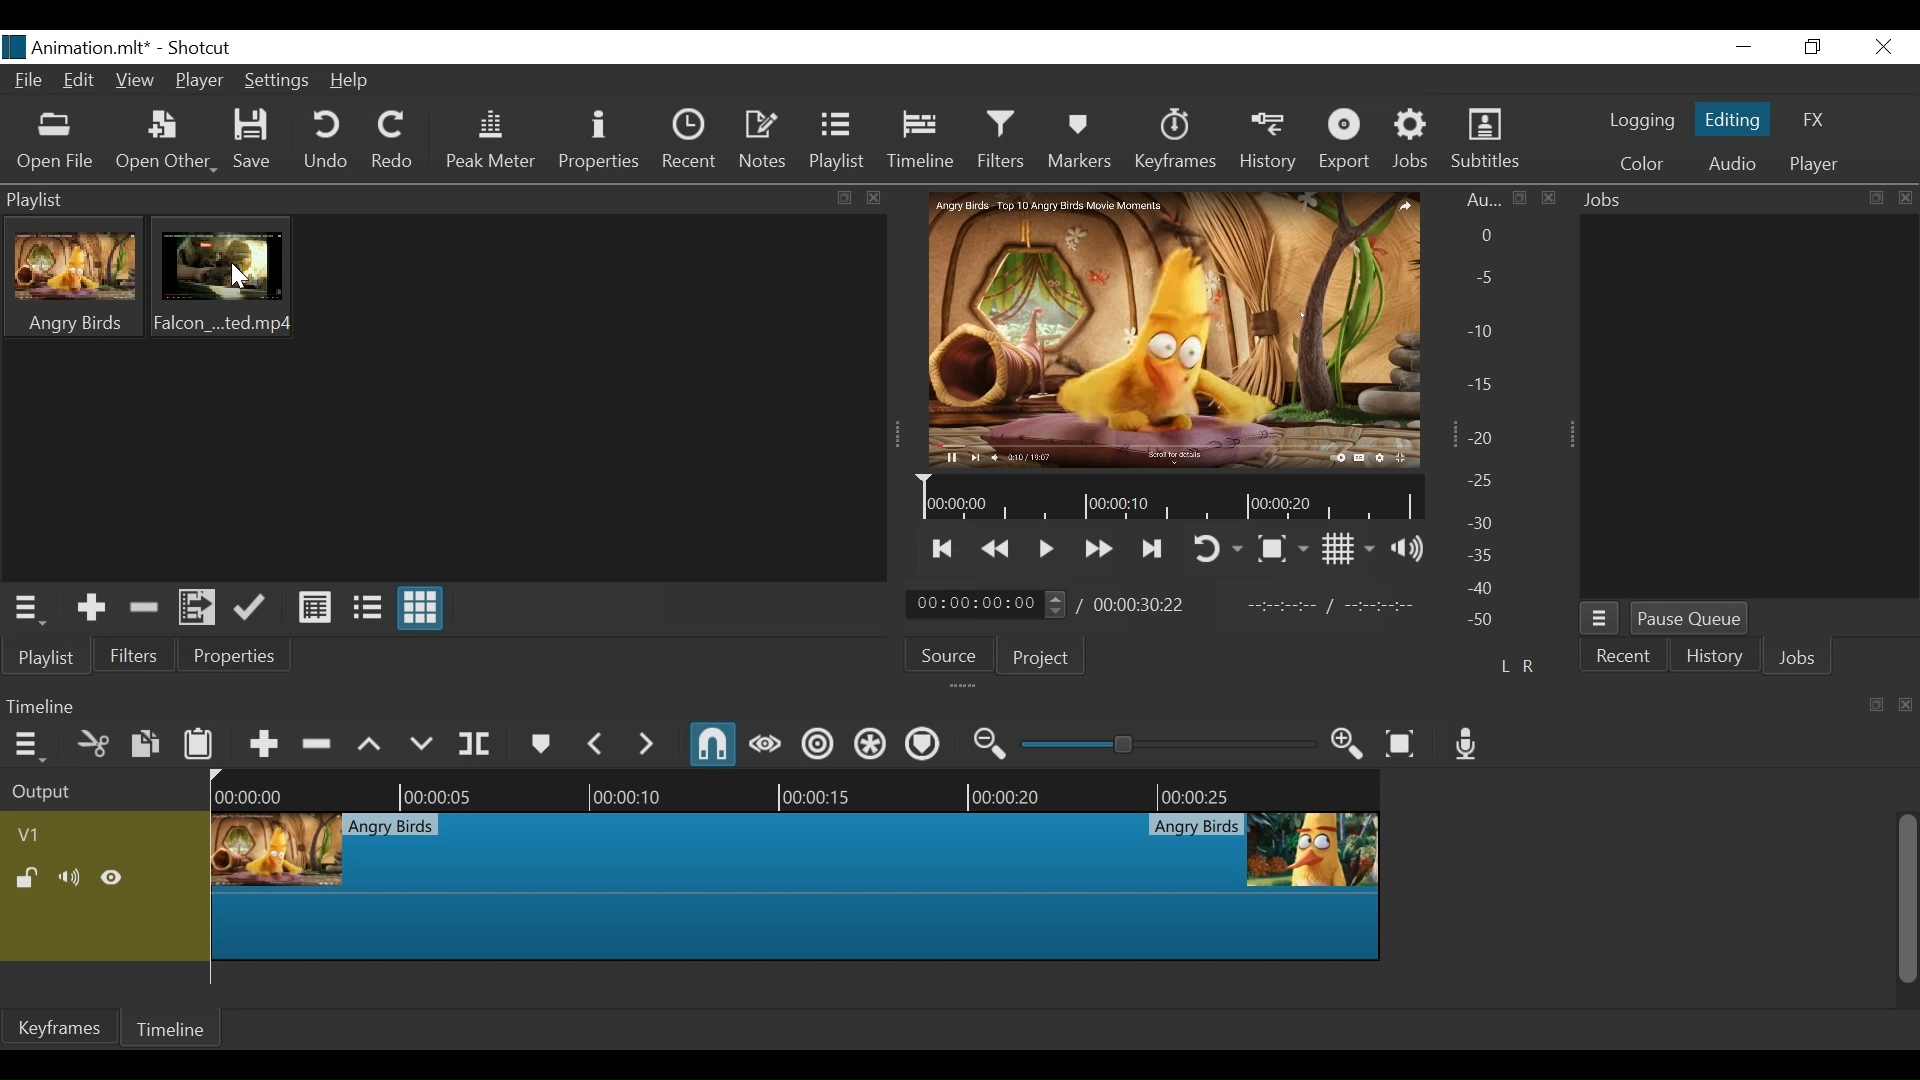 This screenshot has width=1920, height=1080. I want to click on Recent, so click(689, 139).